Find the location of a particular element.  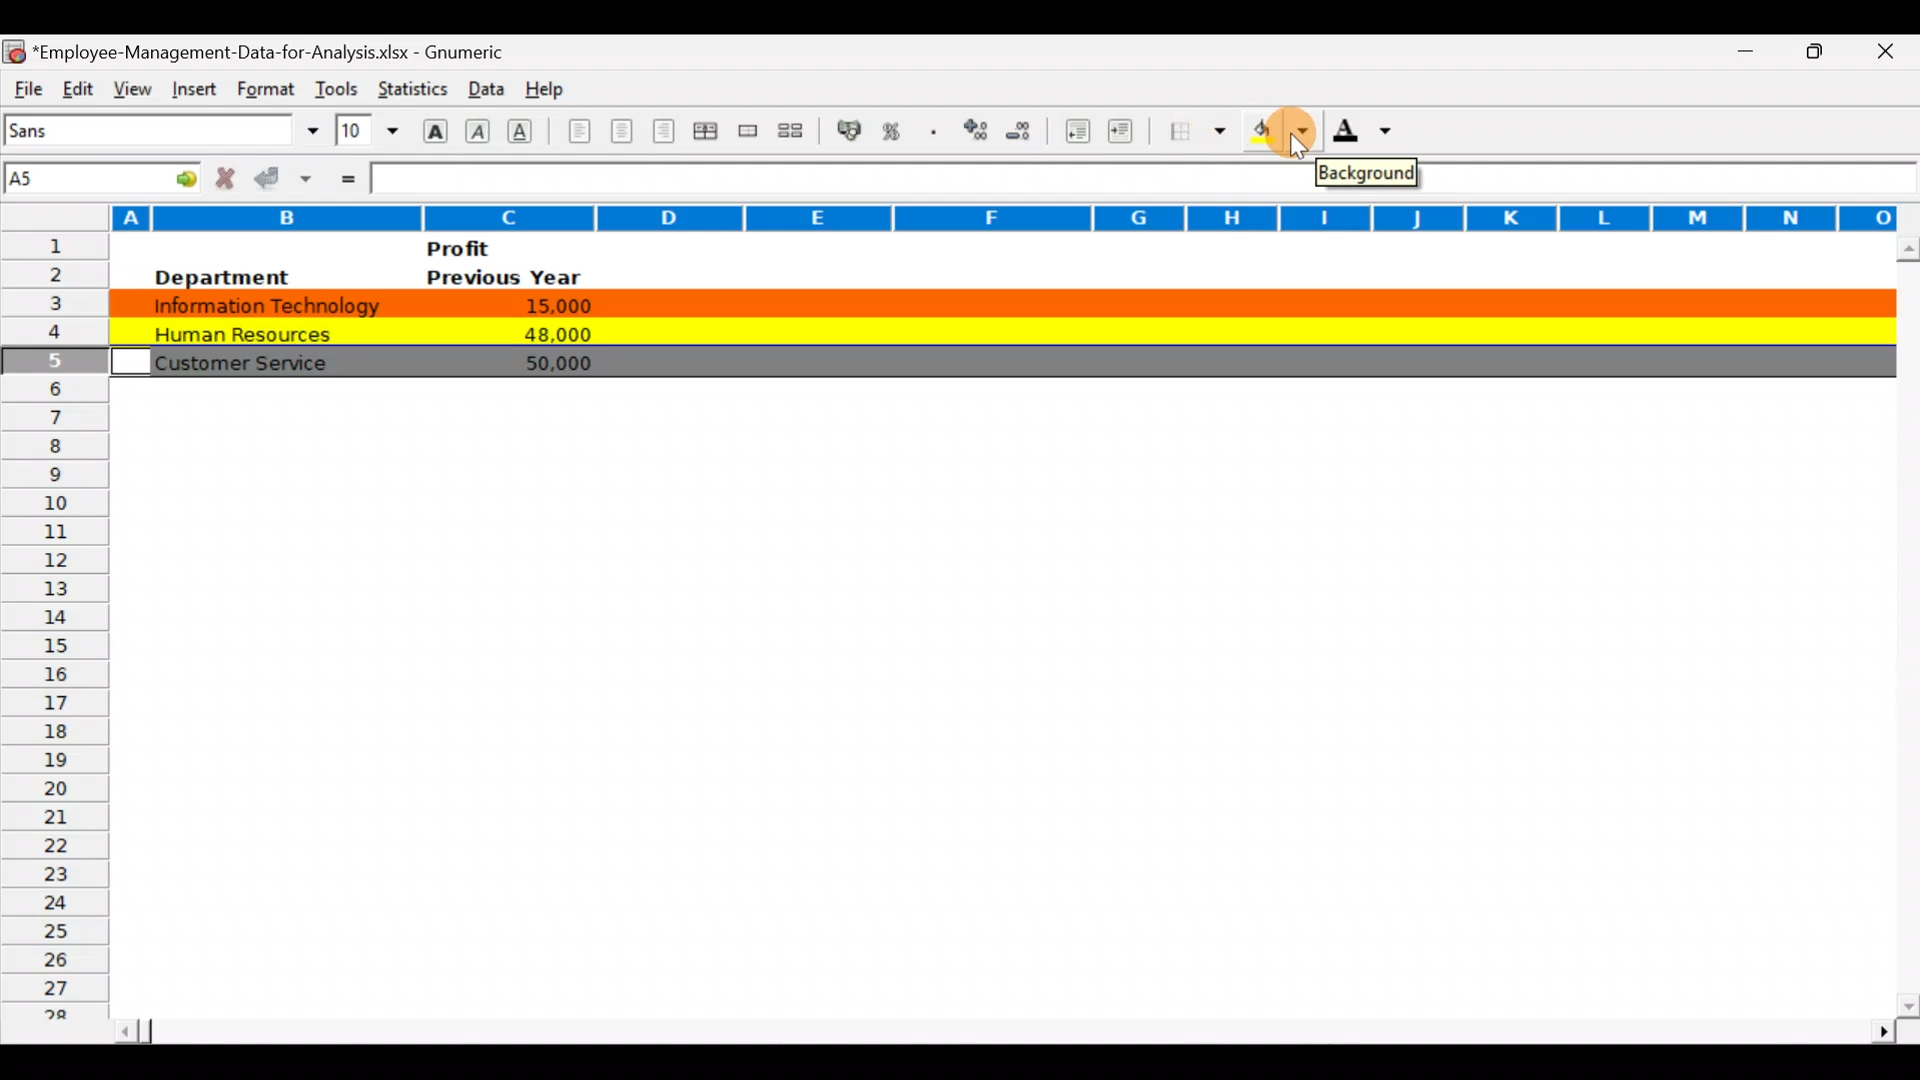

Centre horizontally across the selection is located at coordinates (709, 134).